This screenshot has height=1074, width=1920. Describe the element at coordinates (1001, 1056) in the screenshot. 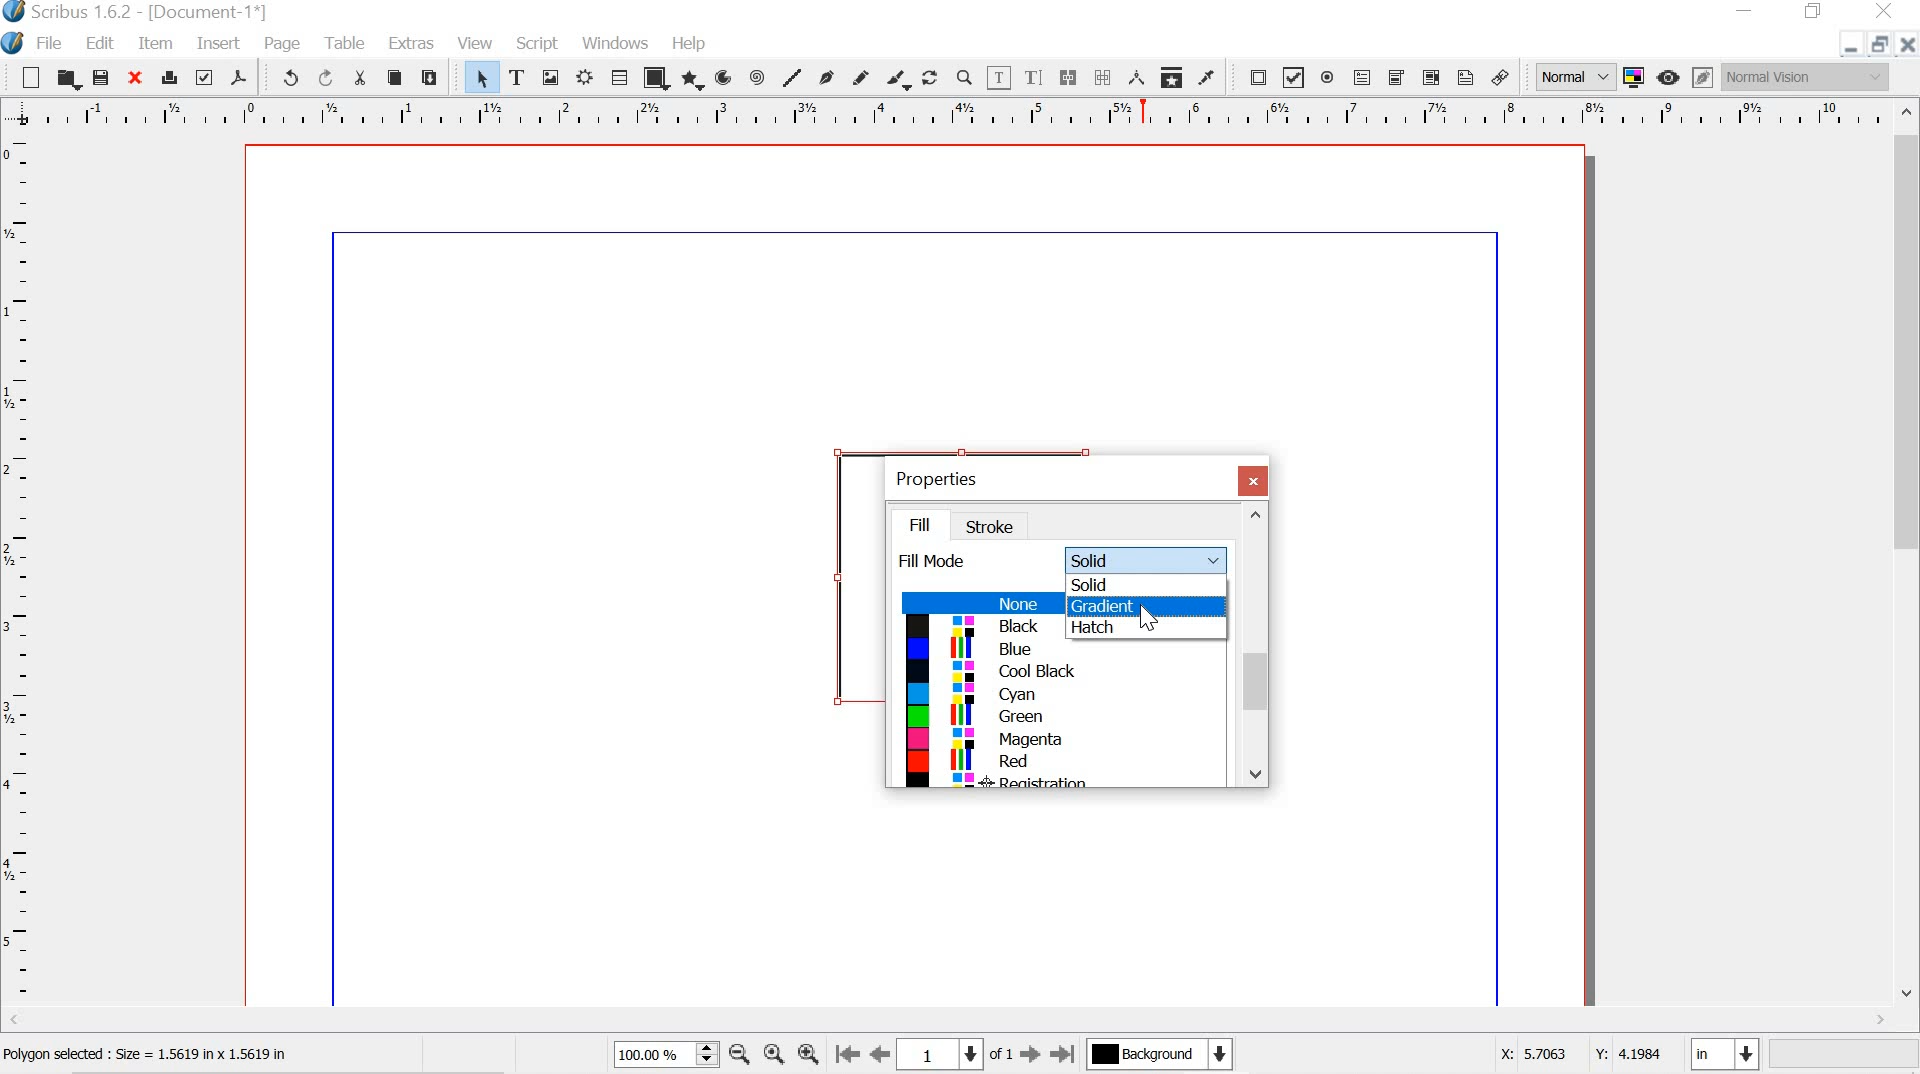

I see `of 1` at that location.